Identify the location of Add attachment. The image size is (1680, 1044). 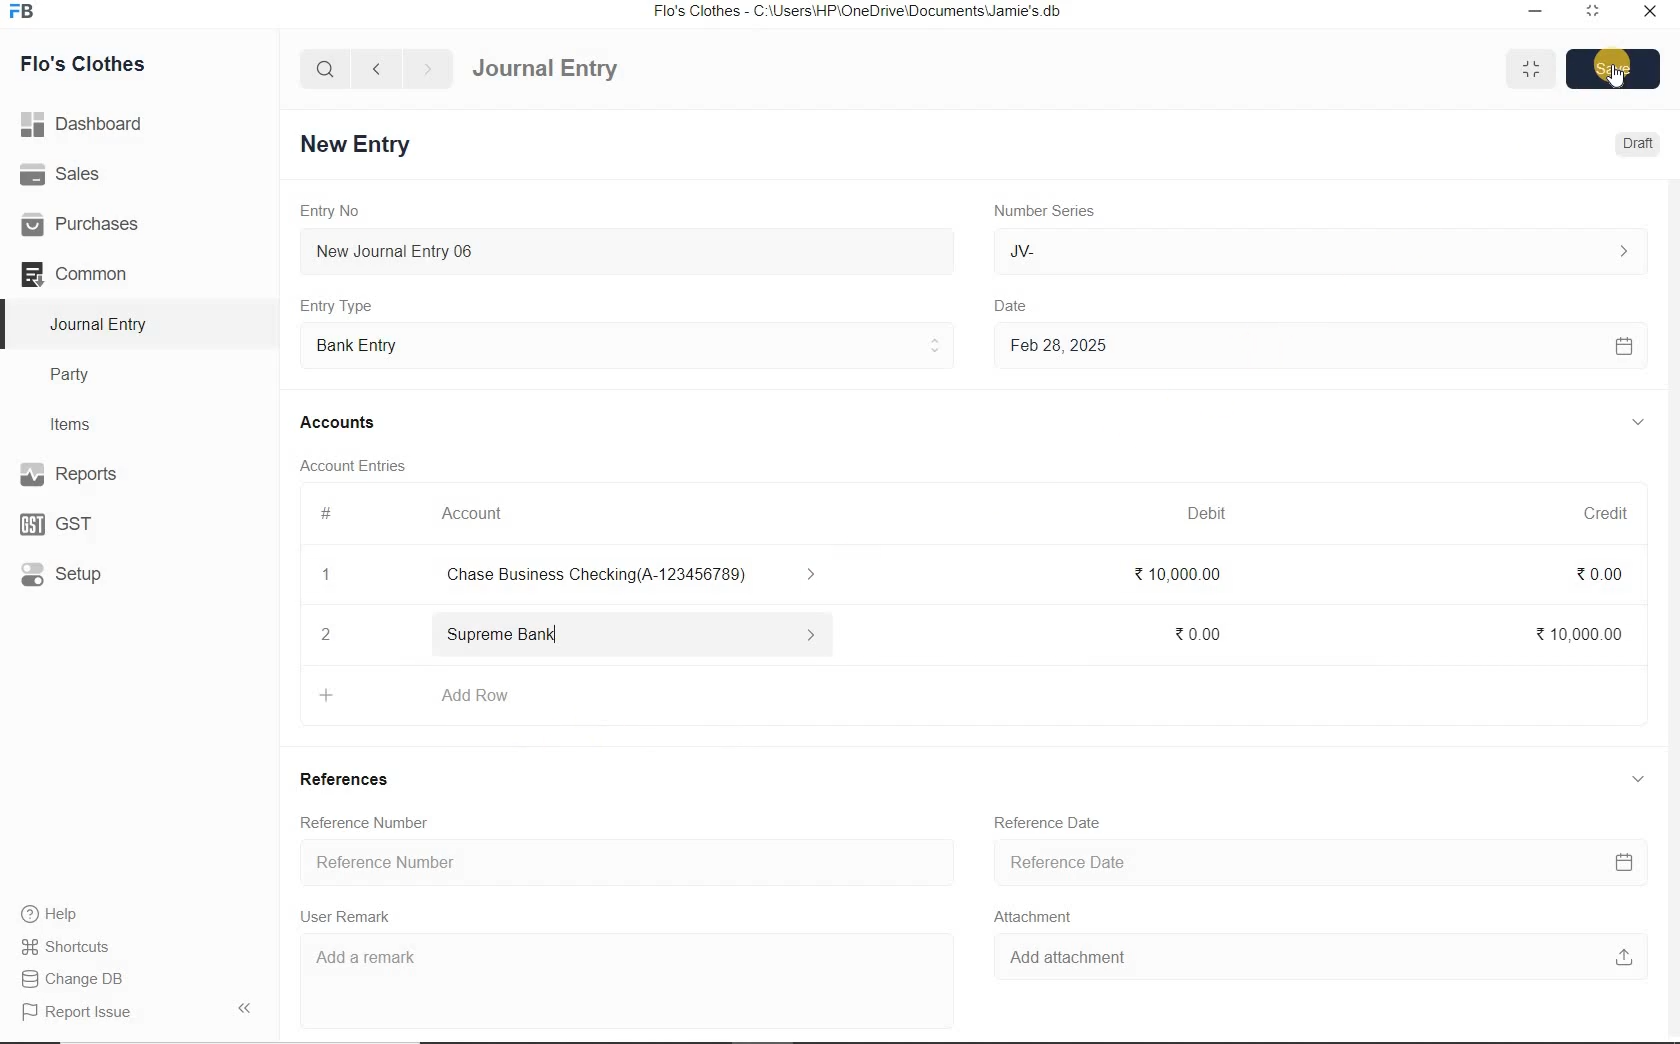
(1321, 961).